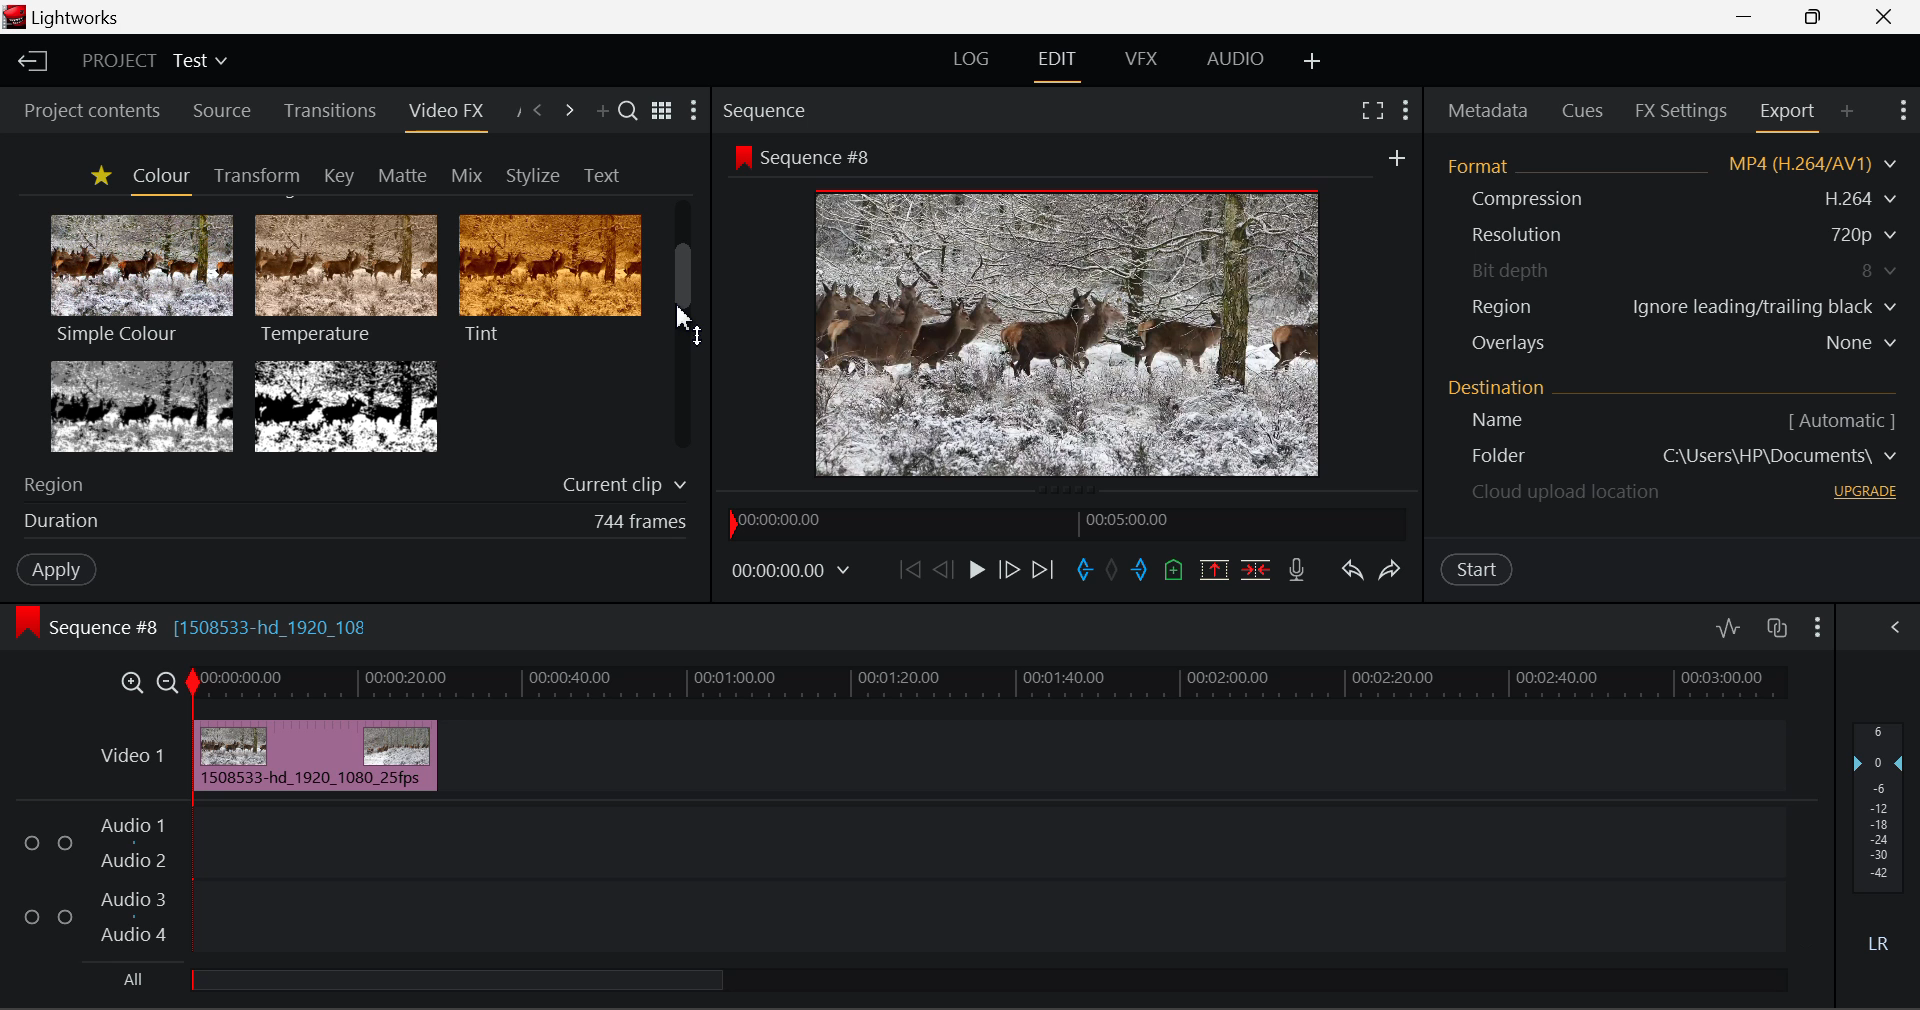 Image resolution: width=1920 pixels, height=1010 pixels. What do you see at coordinates (1879, 834) in the screenshot?
I see `Decibel Level` at bounding box center [1879, 834].